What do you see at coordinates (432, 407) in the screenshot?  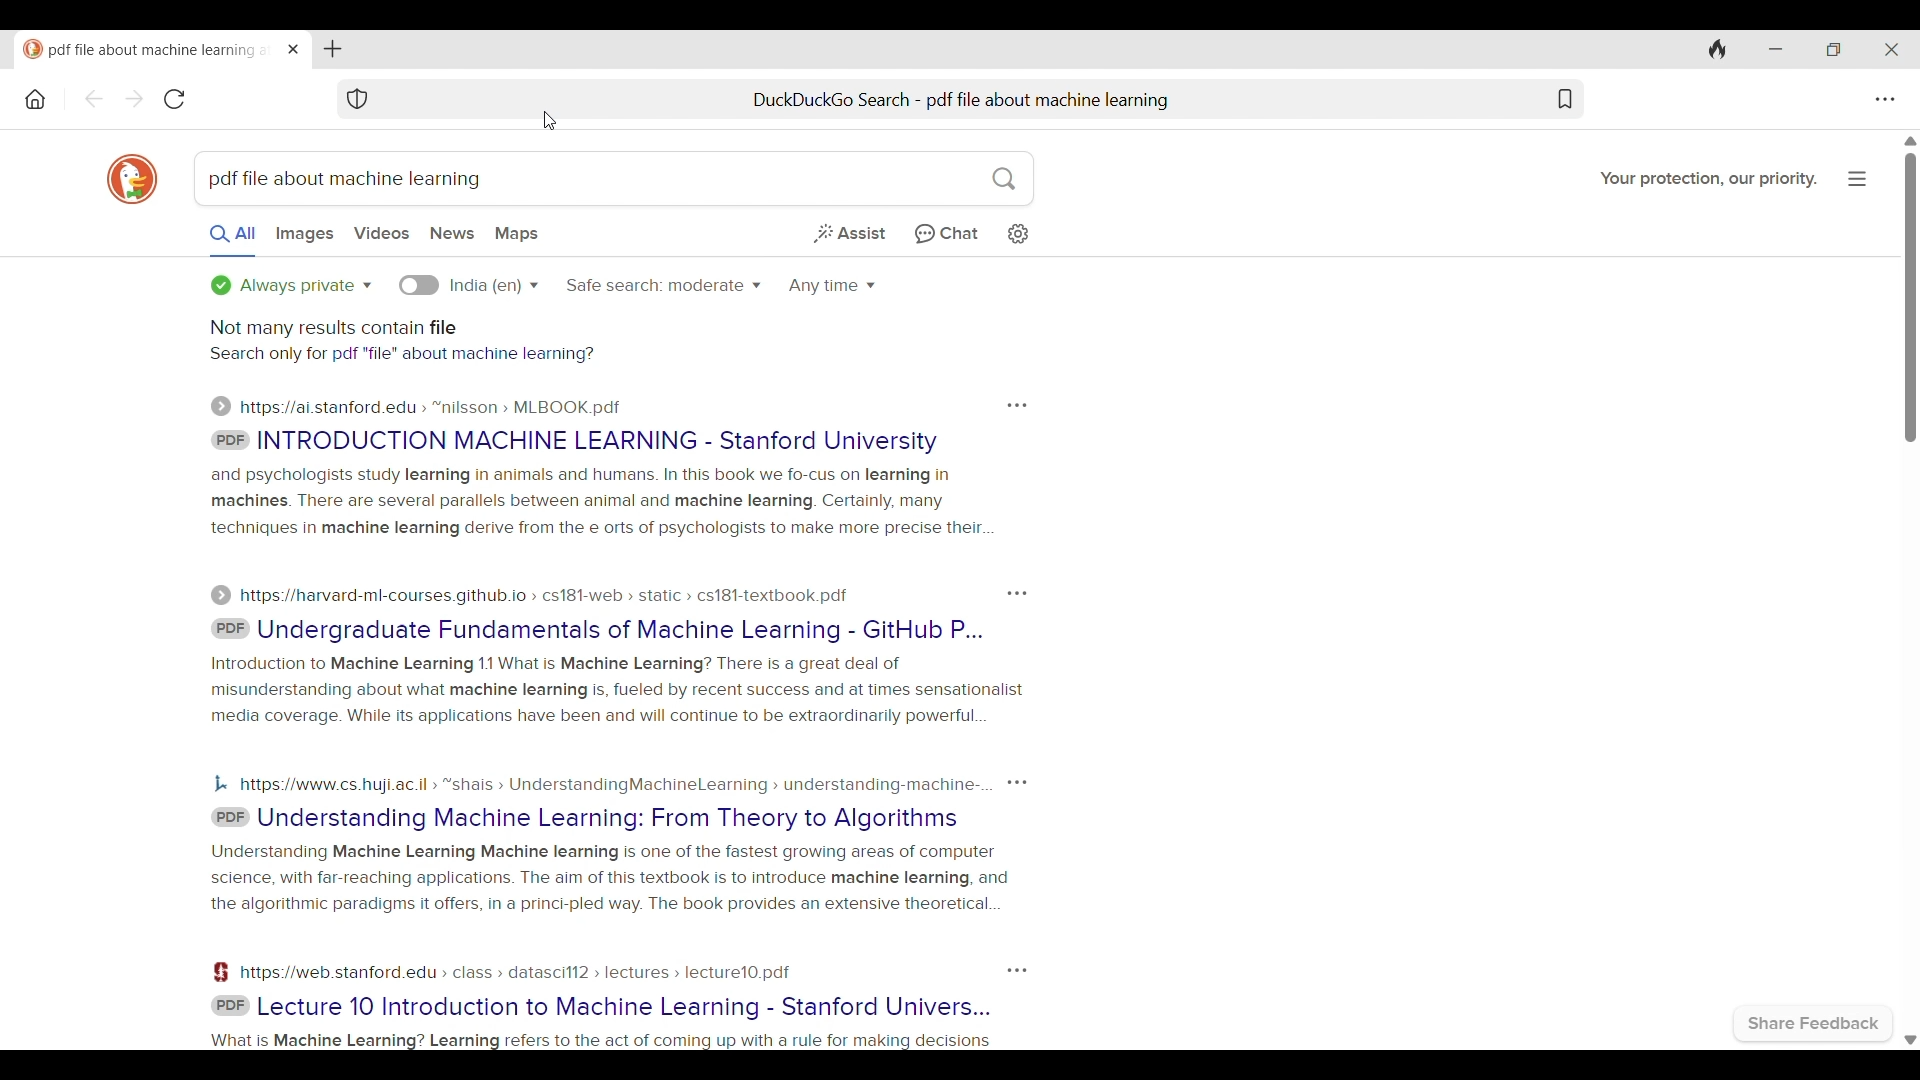 I see `https://ai.stanford.edu > “nilsson >» MLBOOK pdf` at bounding box center [432, 407].